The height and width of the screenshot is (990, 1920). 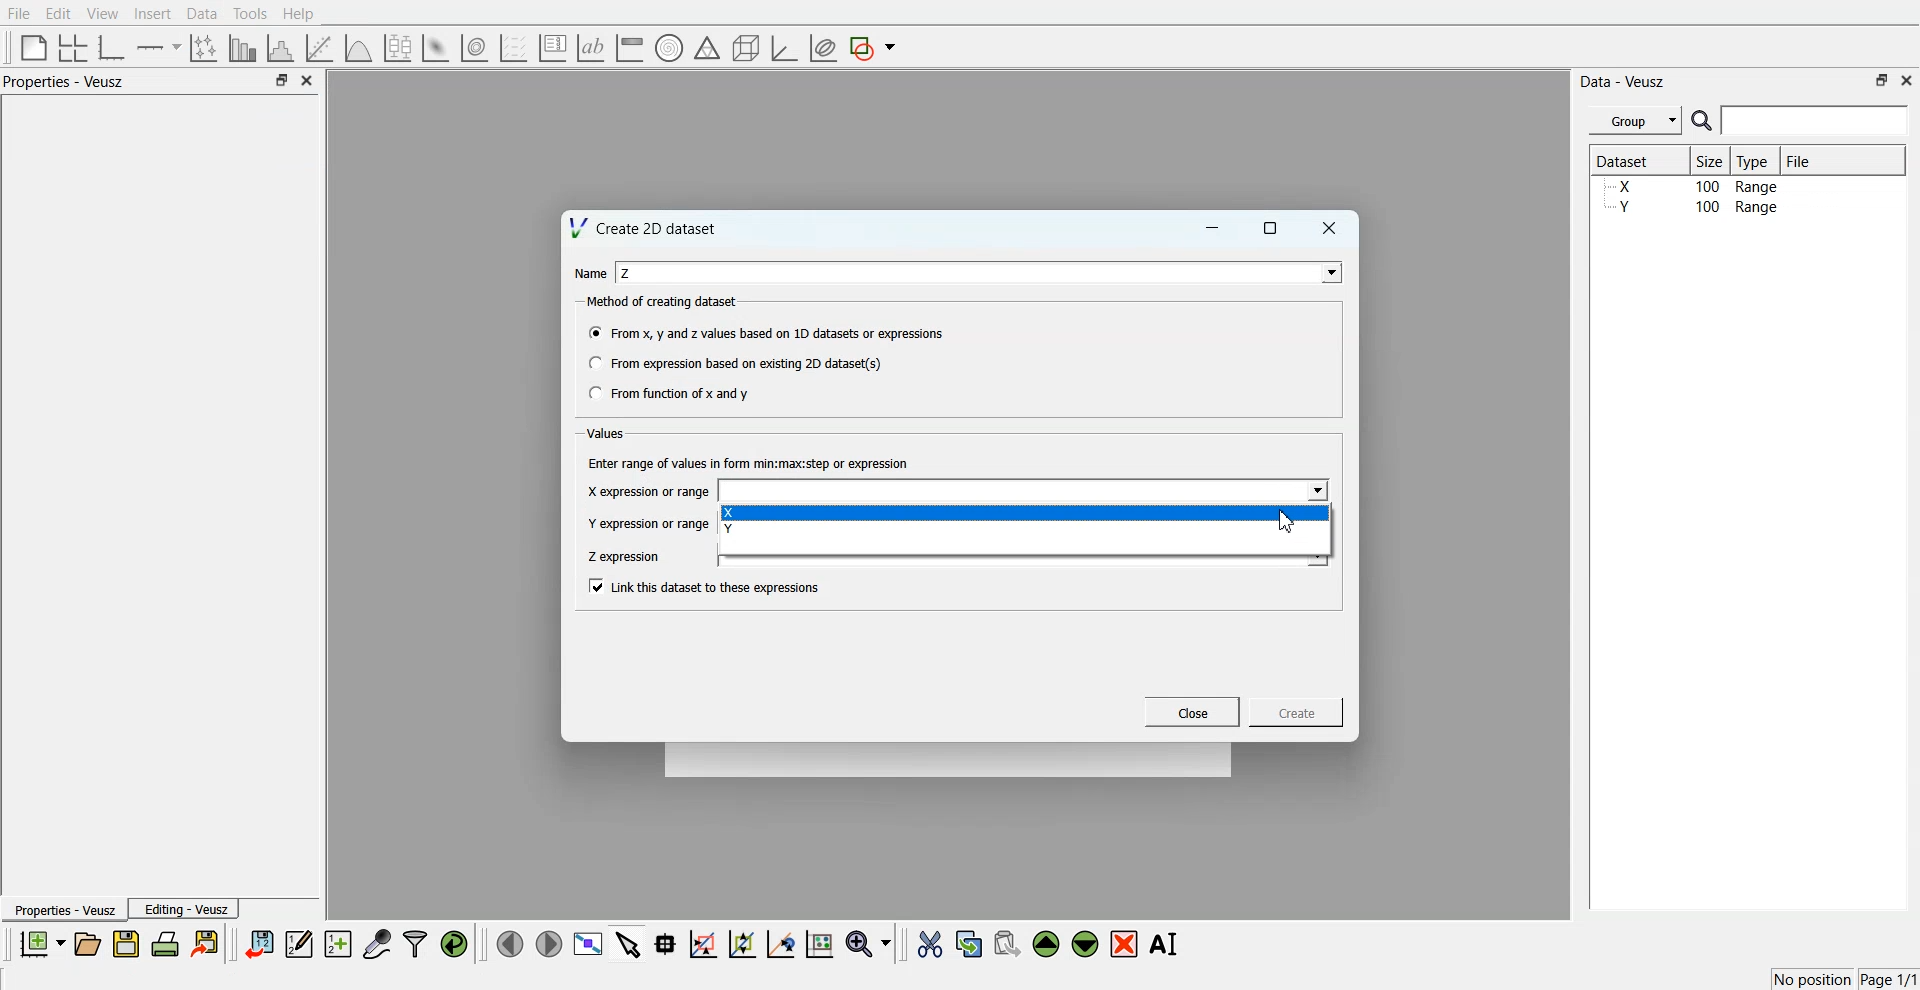 I want to click on Properties - Veusz, so click(x=64, y=81).